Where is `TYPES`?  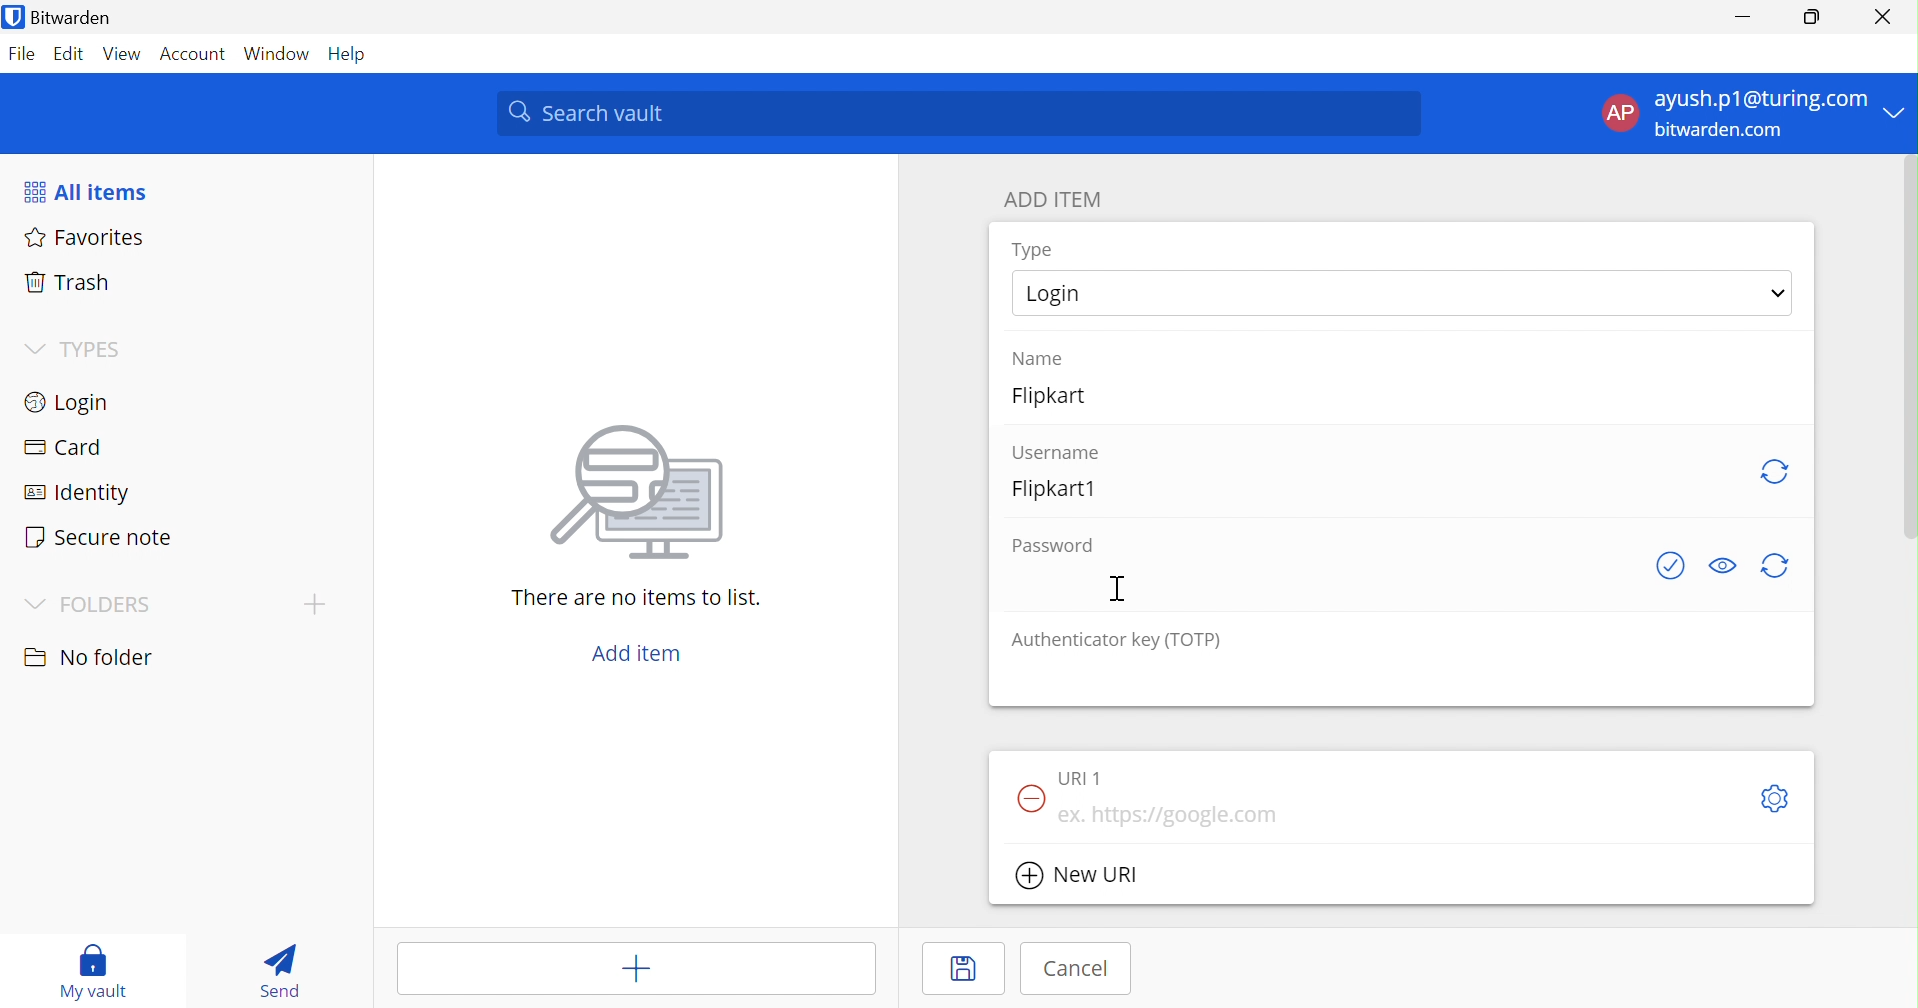
TYPES is located at coordinates (95, 349).